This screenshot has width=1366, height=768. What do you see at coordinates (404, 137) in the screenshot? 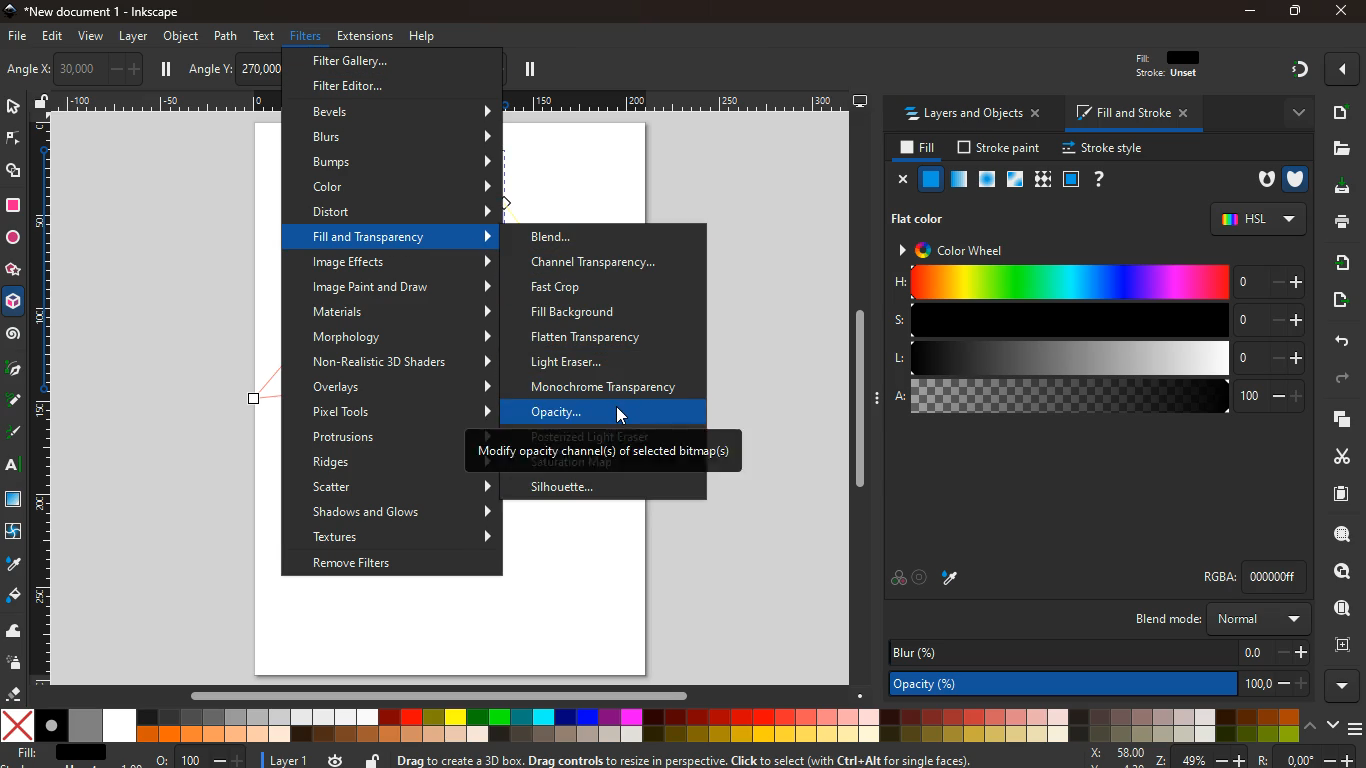
I see `blurs` at bounding box center [404, 137].